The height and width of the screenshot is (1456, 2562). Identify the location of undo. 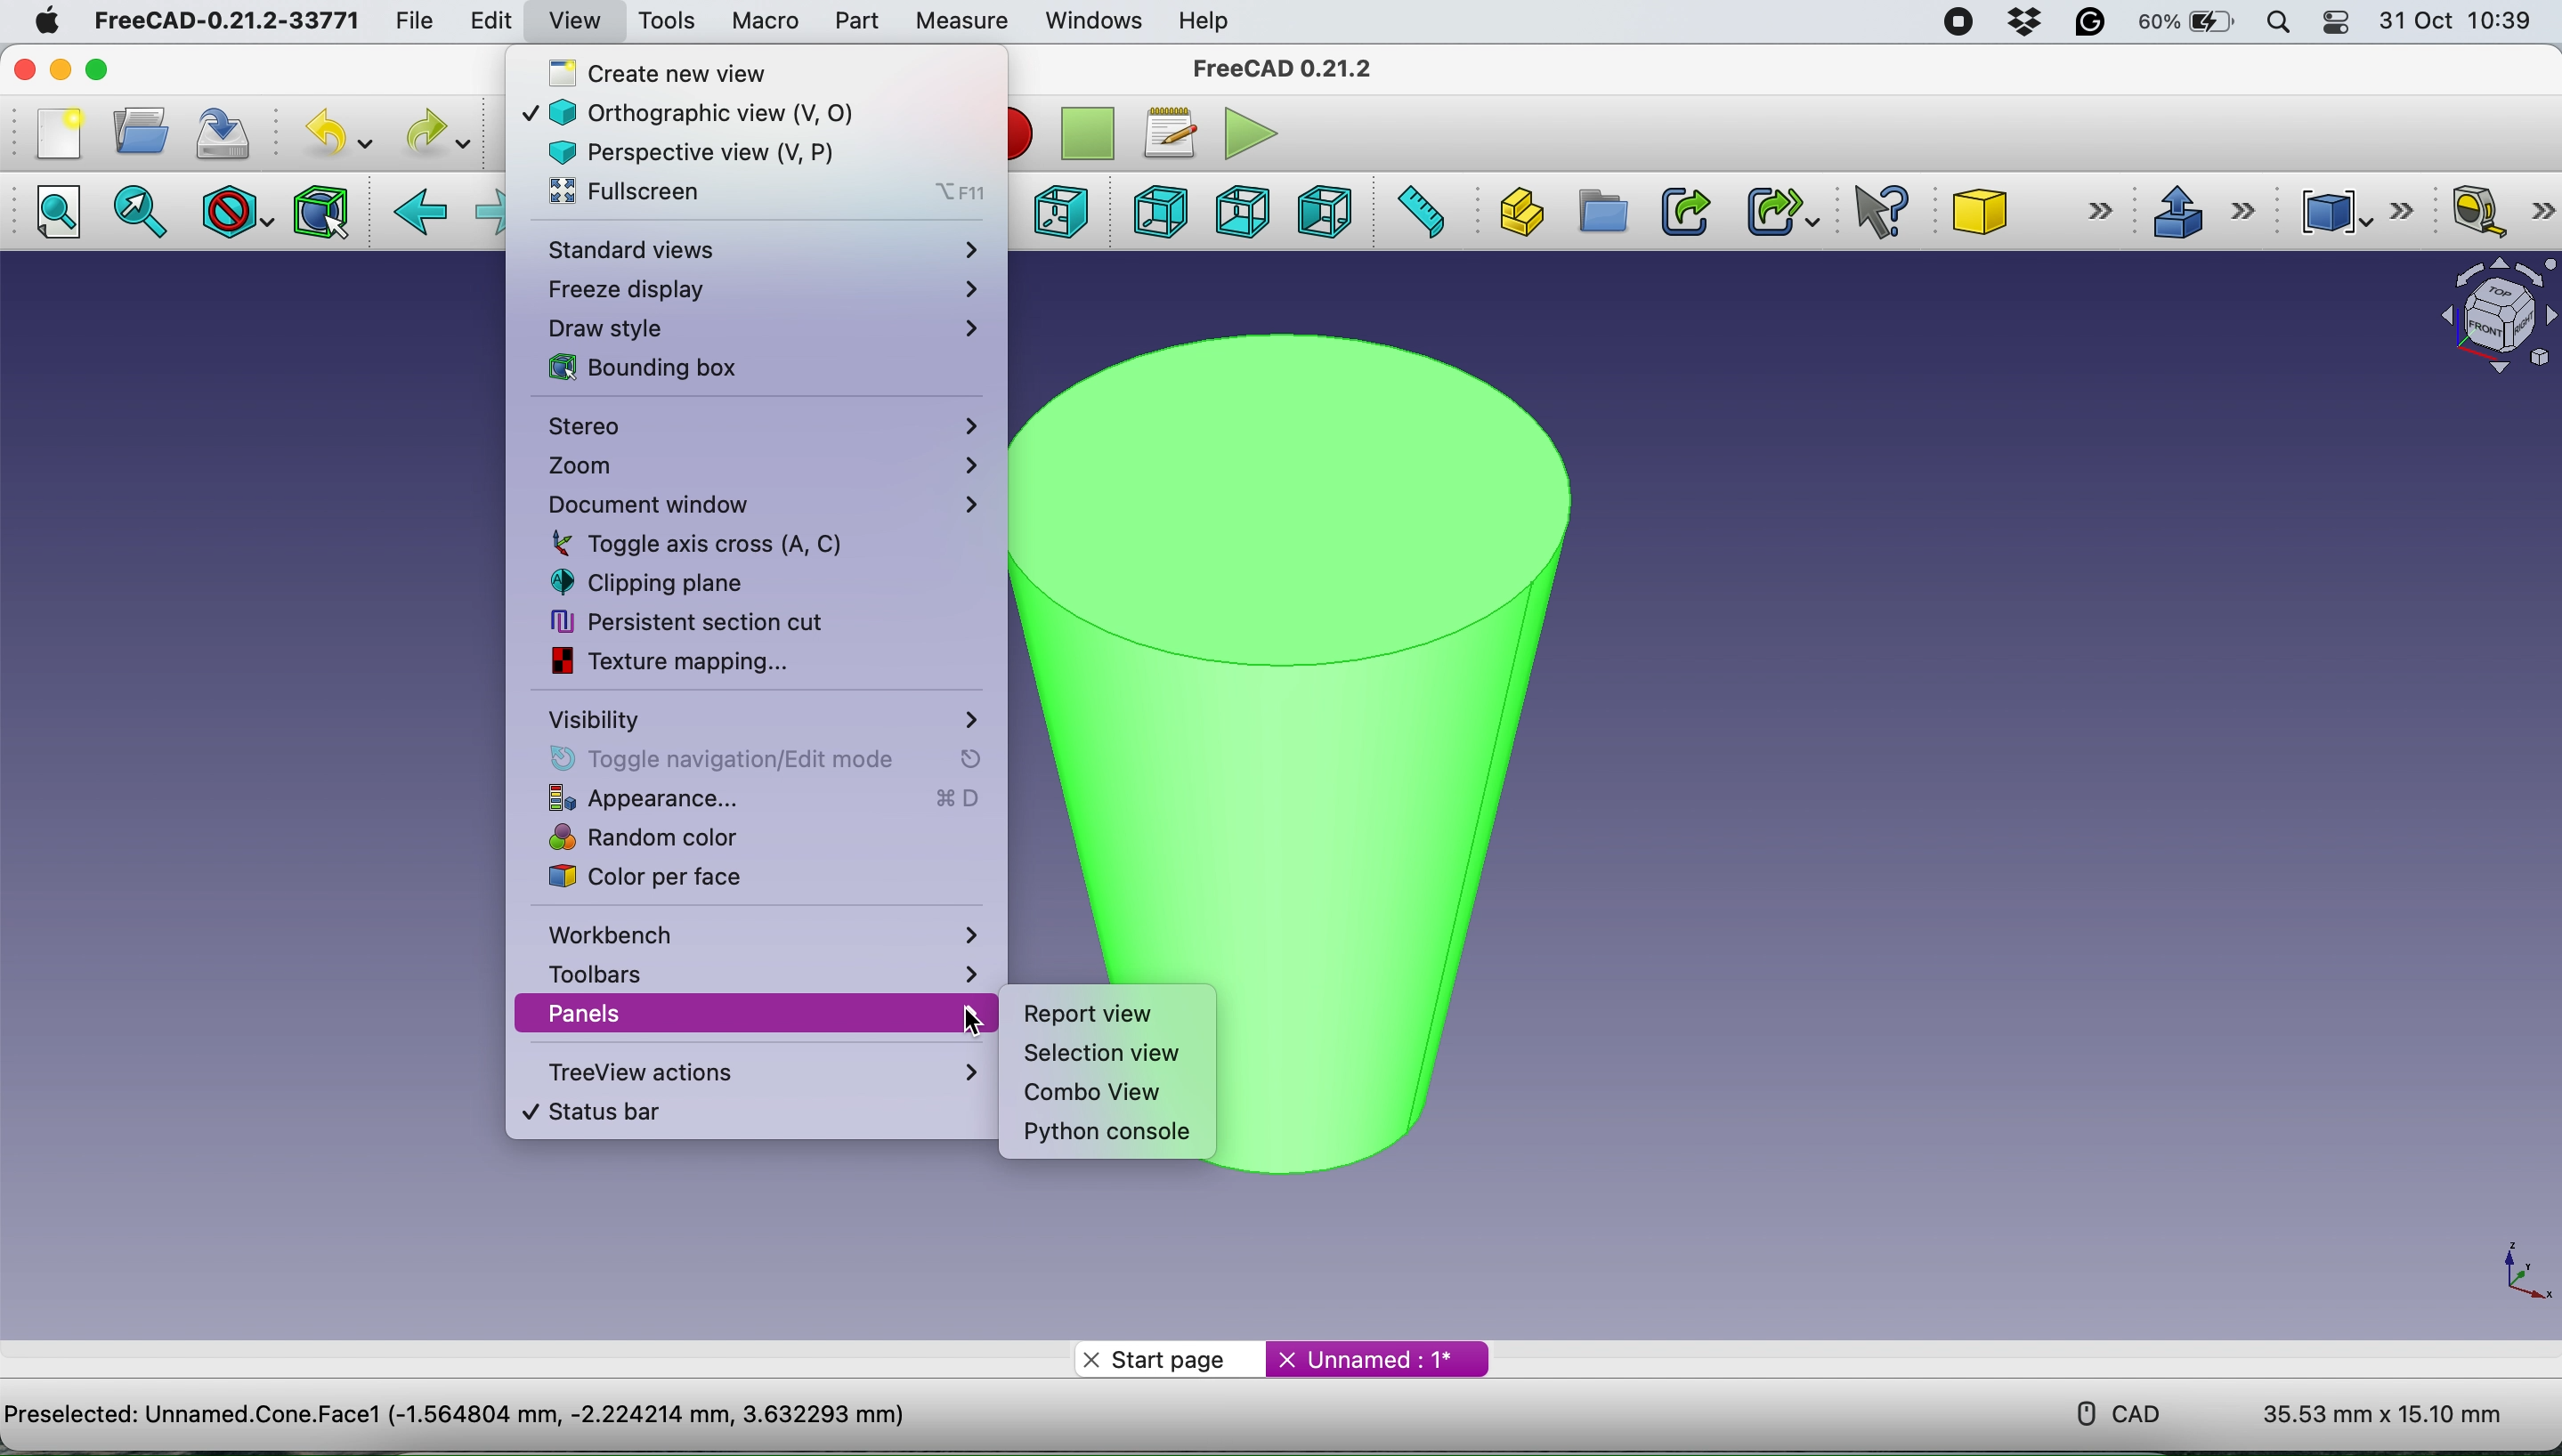
(330, 134).